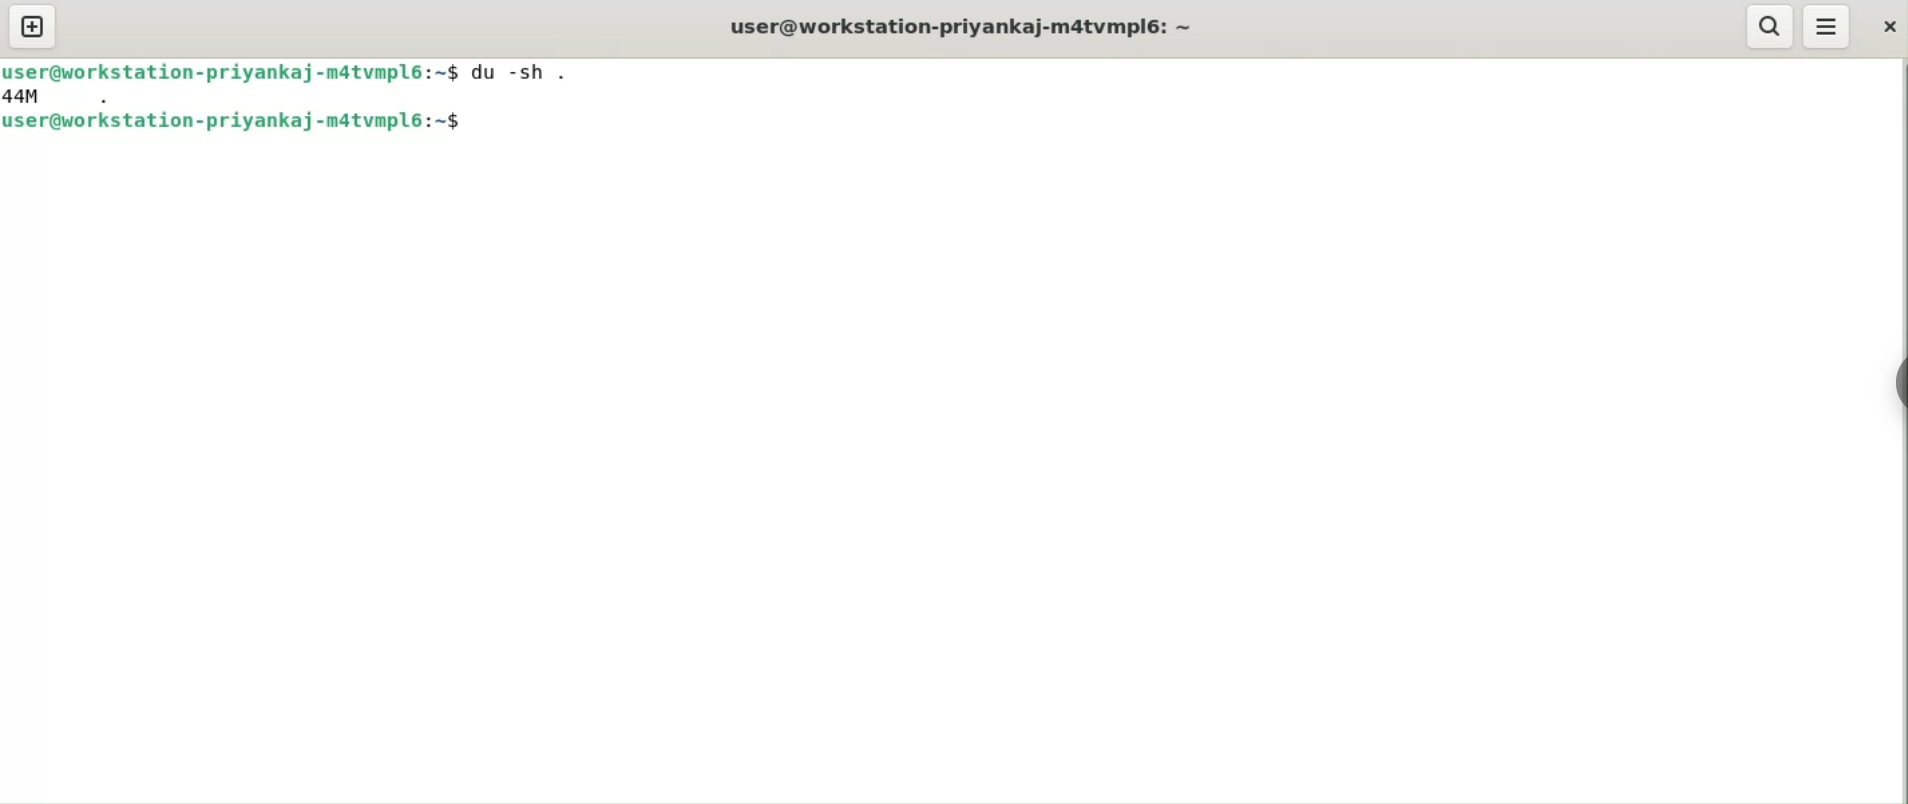 This screenshot has height=804, width=1908. Describe the element at coordinates (522, 72) in the screenshot. I see `du -sh .` at that location.